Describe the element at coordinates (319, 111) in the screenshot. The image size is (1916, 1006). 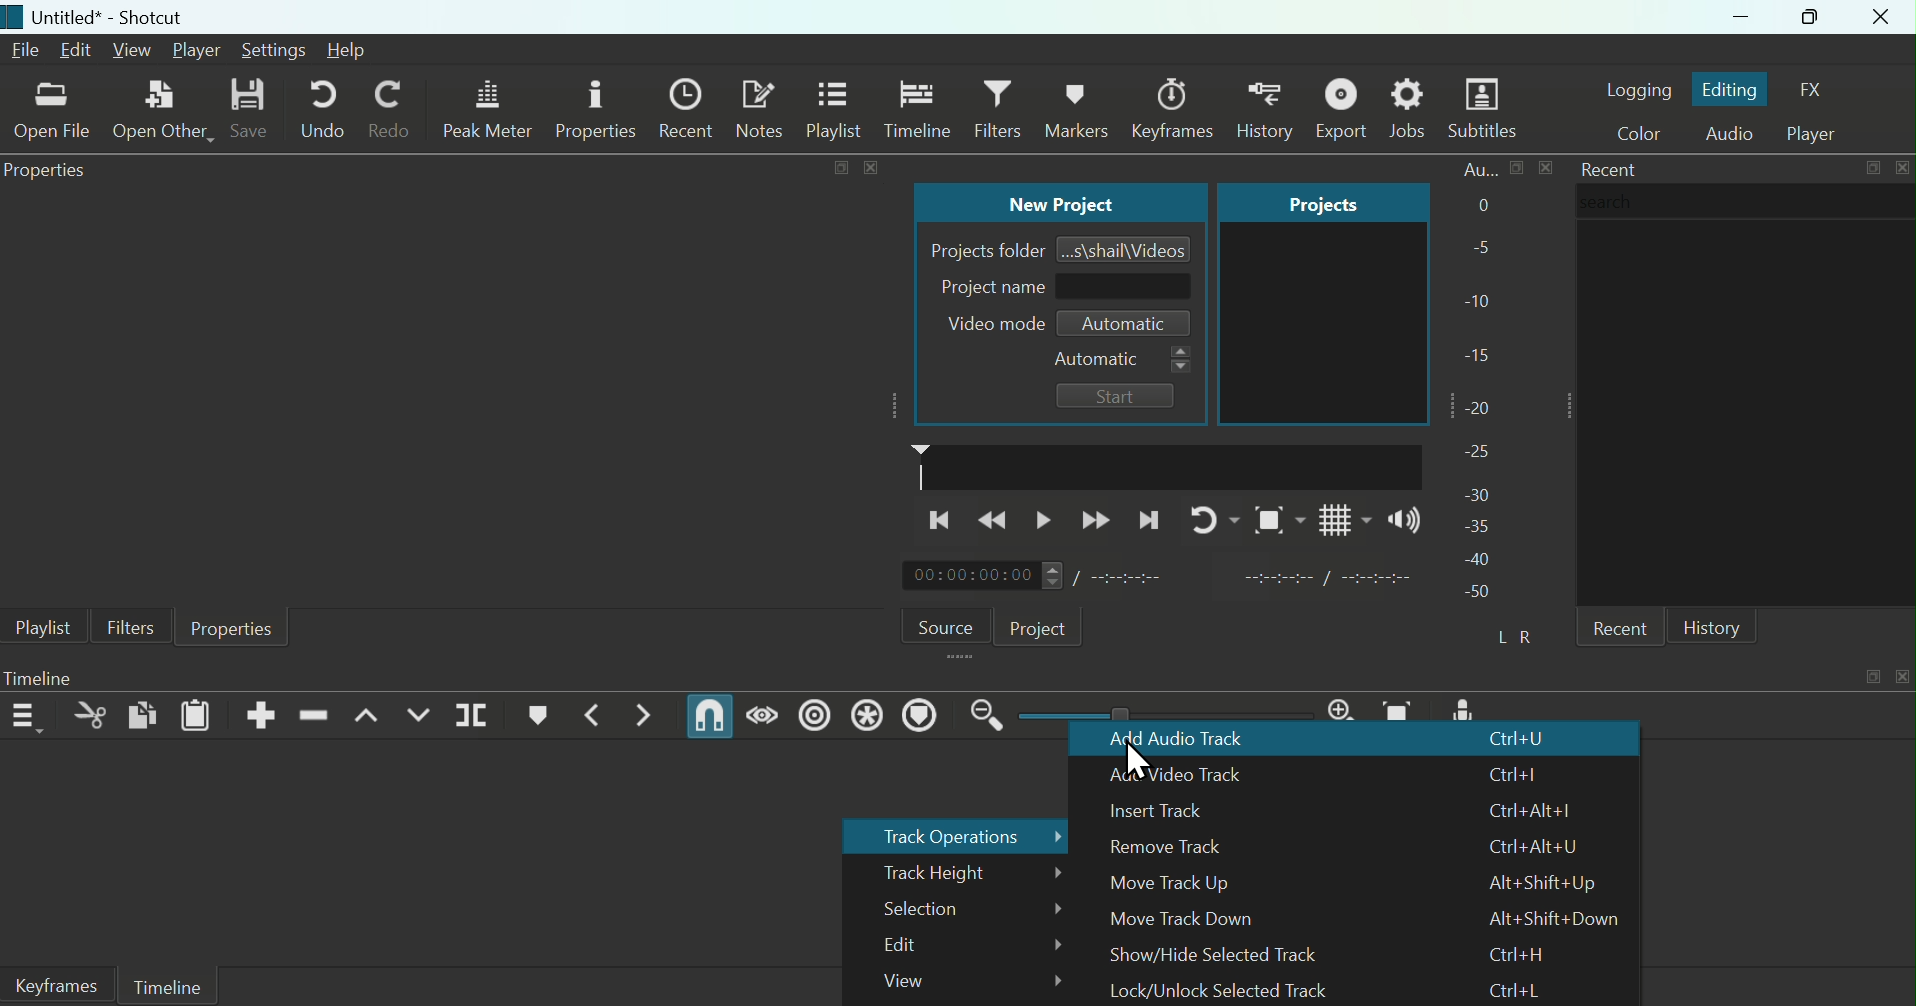
I see `Undo` at that location.